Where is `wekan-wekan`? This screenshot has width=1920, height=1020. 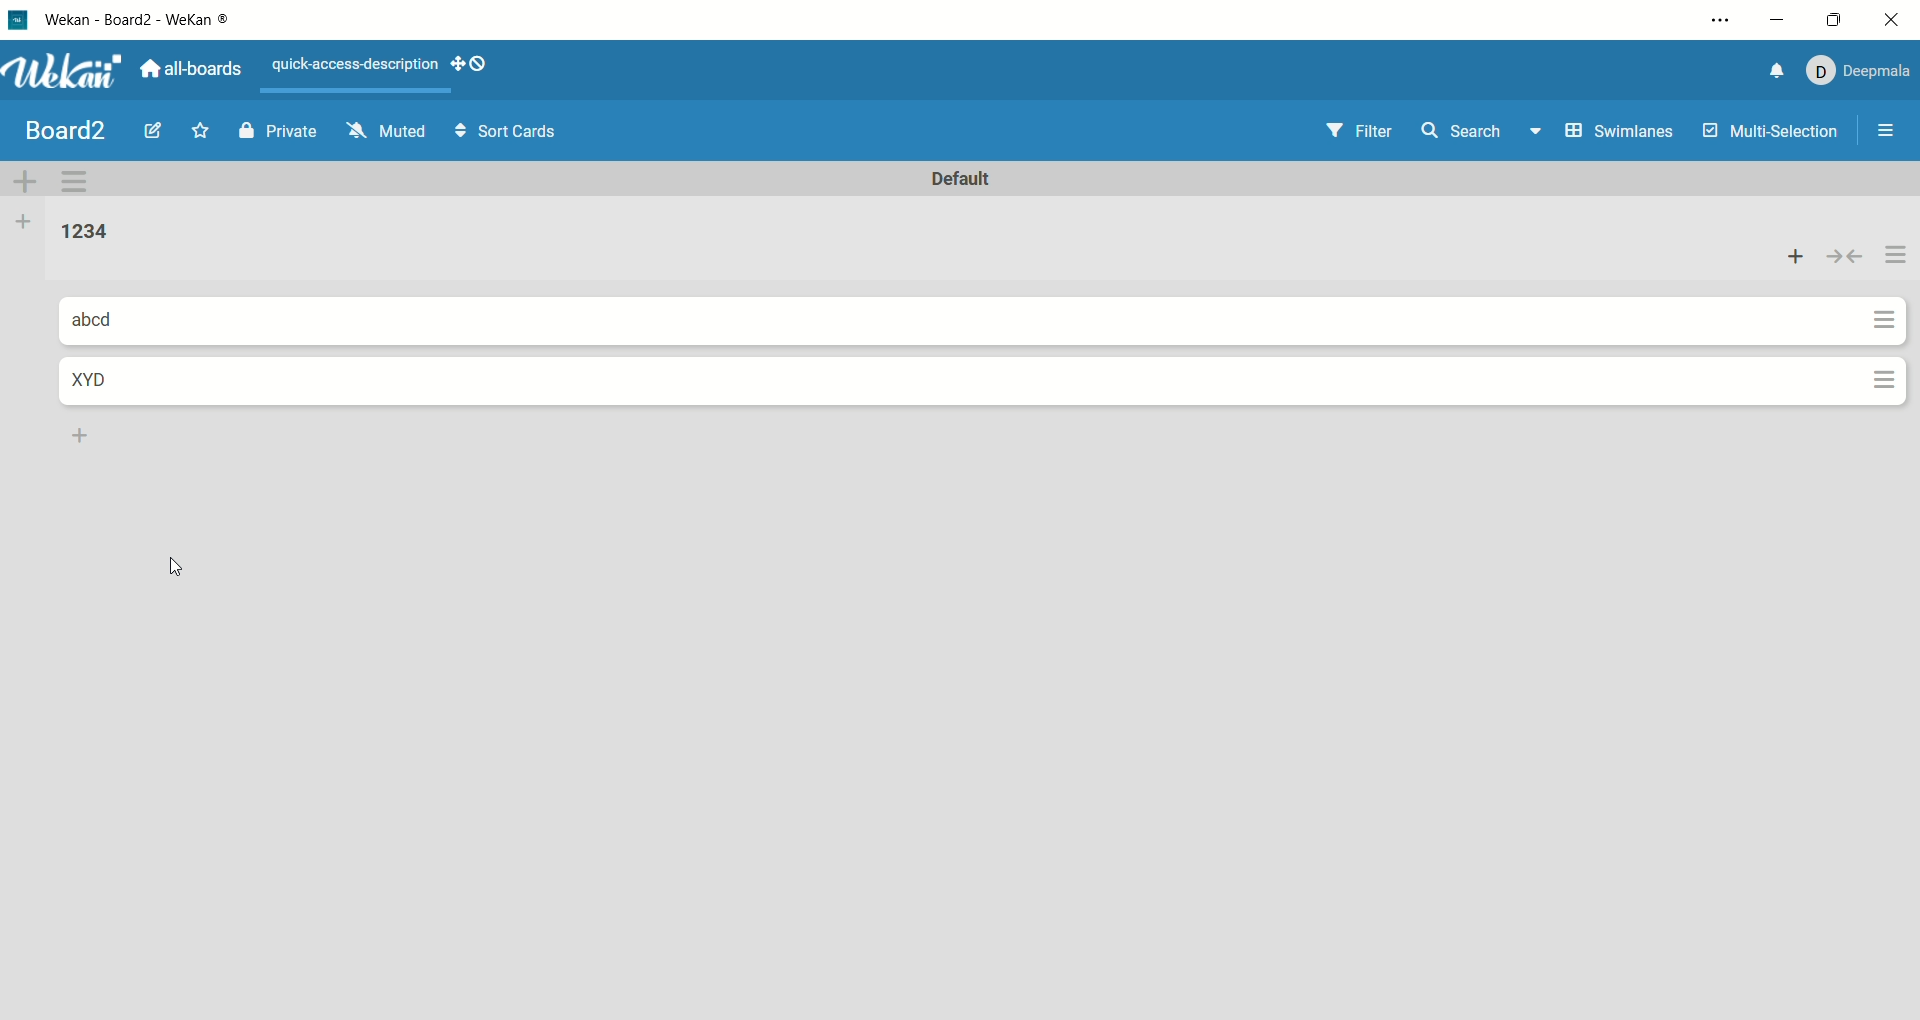 wekan-wekan is located at coordinates (146, 22).